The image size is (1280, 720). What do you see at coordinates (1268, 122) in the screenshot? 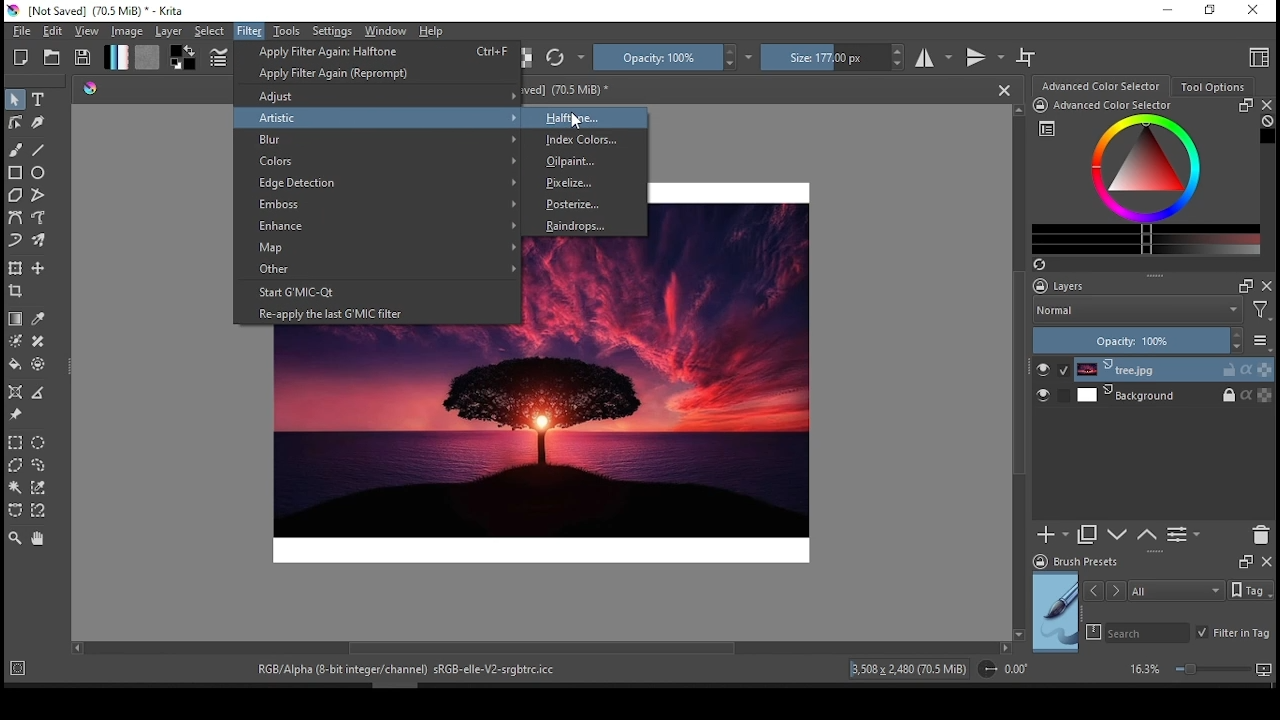
I see `Clear` at bounding box center [1268, 122].